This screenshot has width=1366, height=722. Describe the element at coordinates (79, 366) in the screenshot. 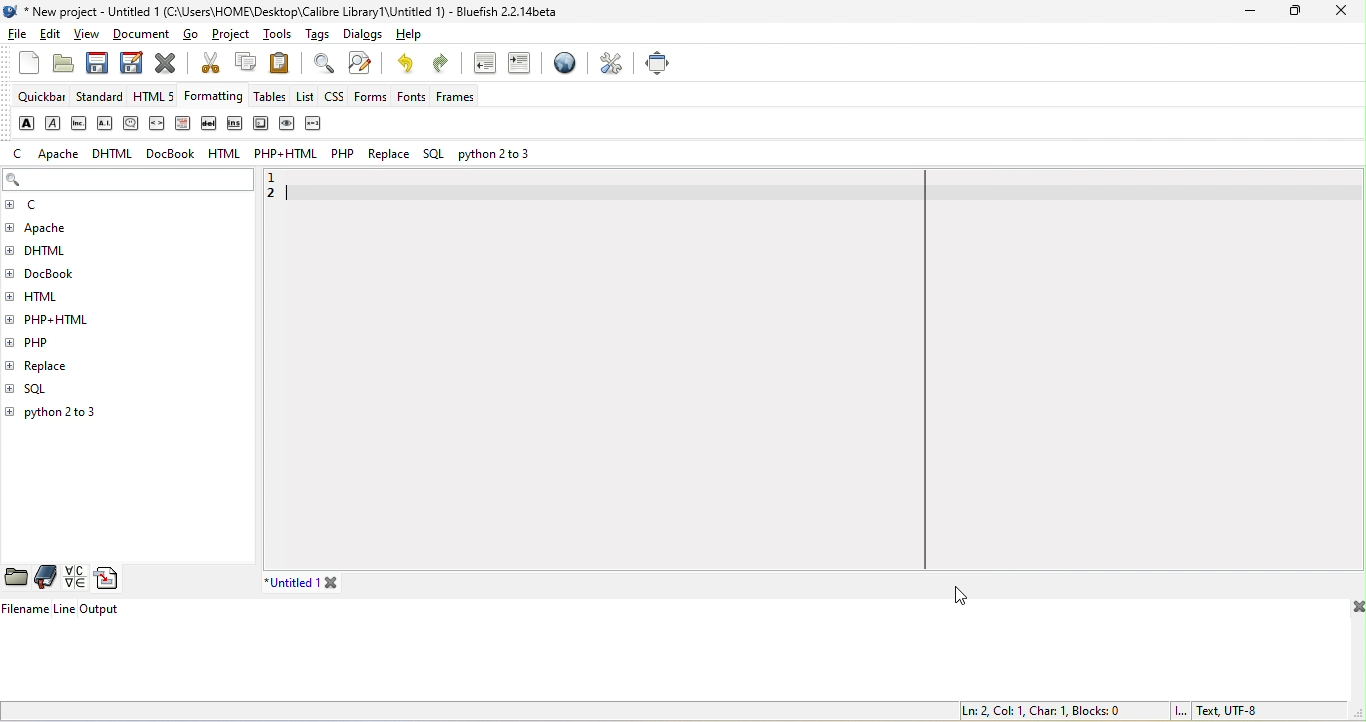

I see `replace` at that location.